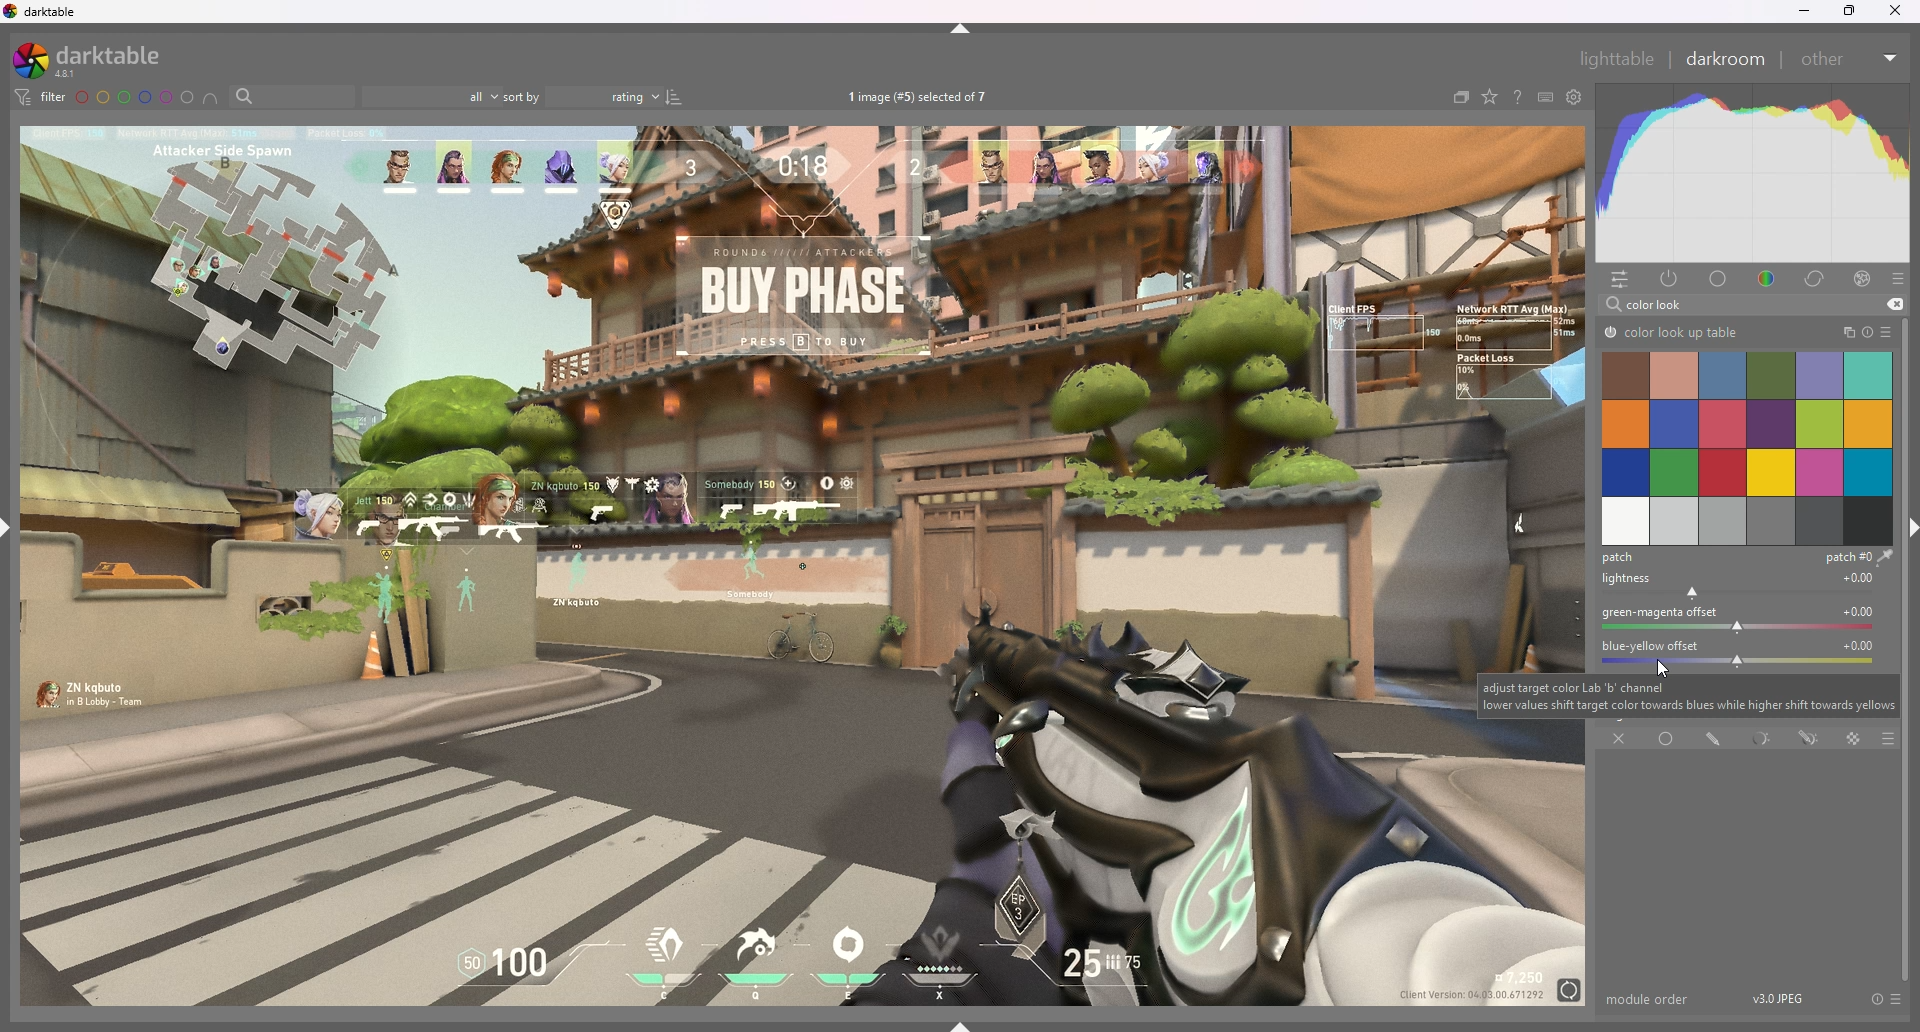  I want to click on hide, so click(961, 29).